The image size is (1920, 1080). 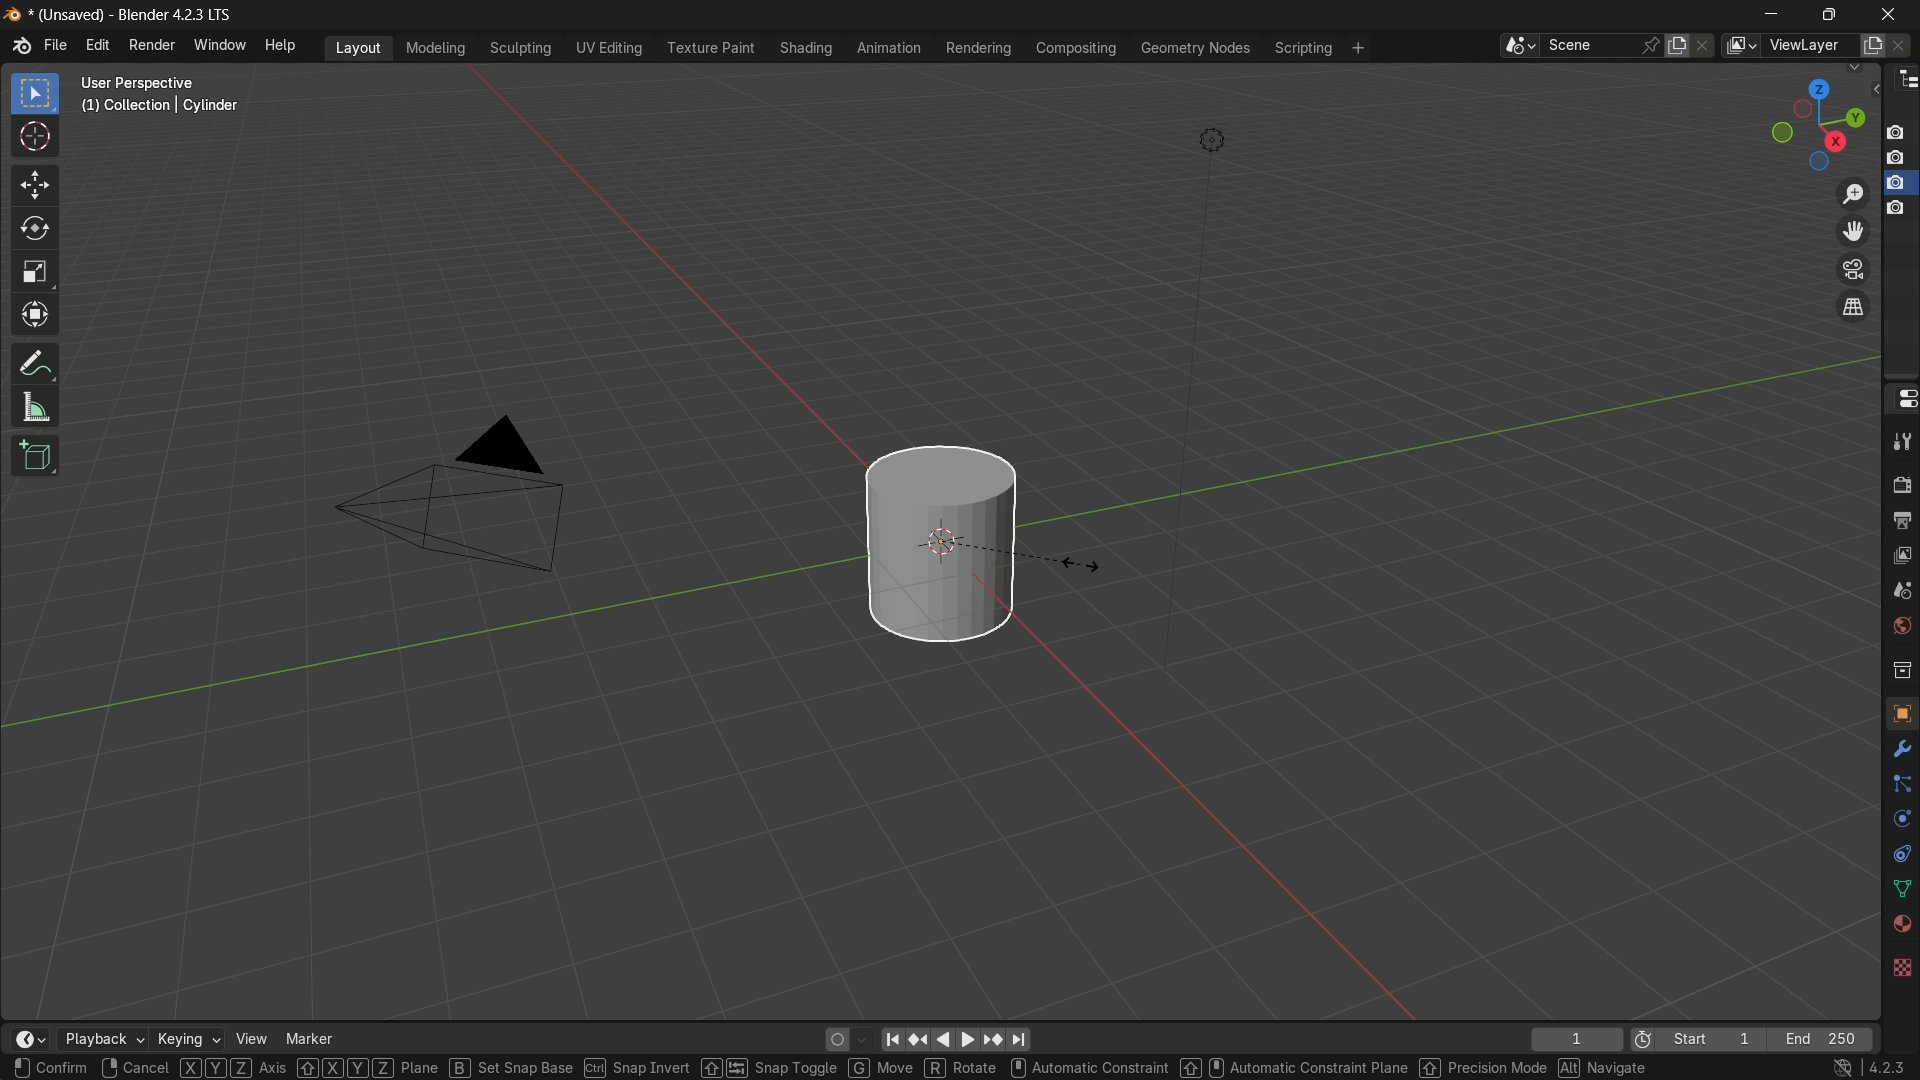 I want to click on no internet , so click(x=1840, y=1068).